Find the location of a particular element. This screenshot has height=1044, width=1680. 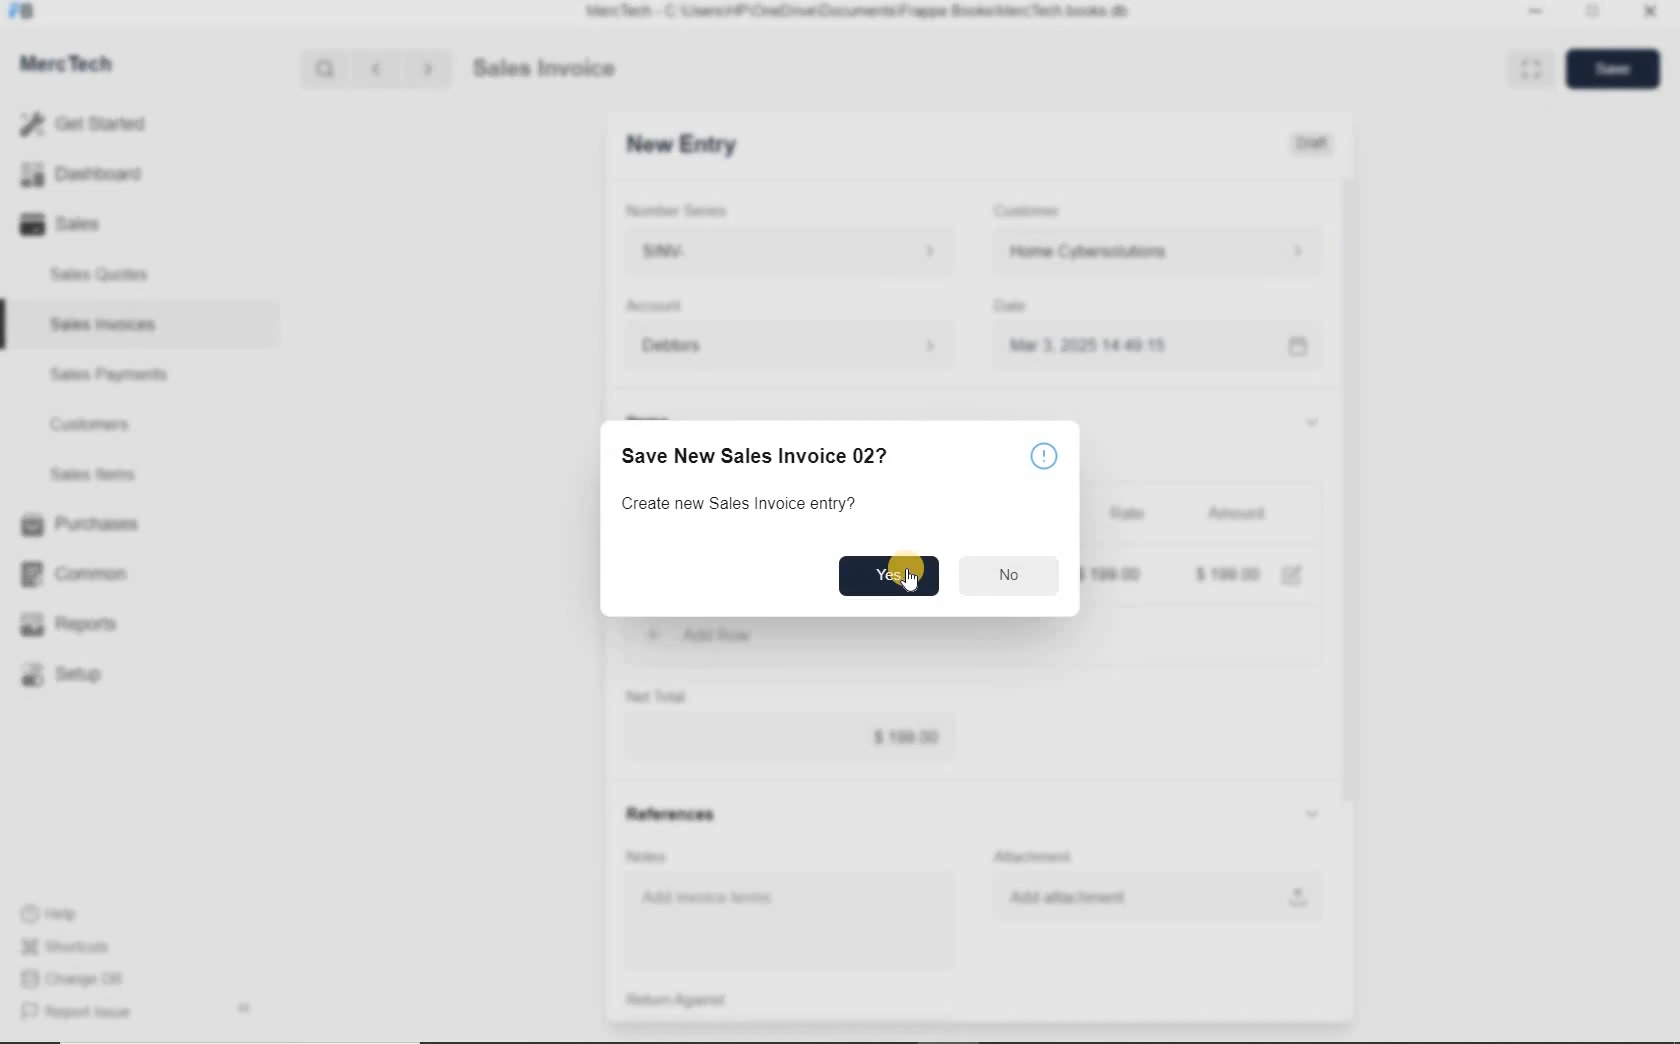

Go back is located at coordinates (379, 69).